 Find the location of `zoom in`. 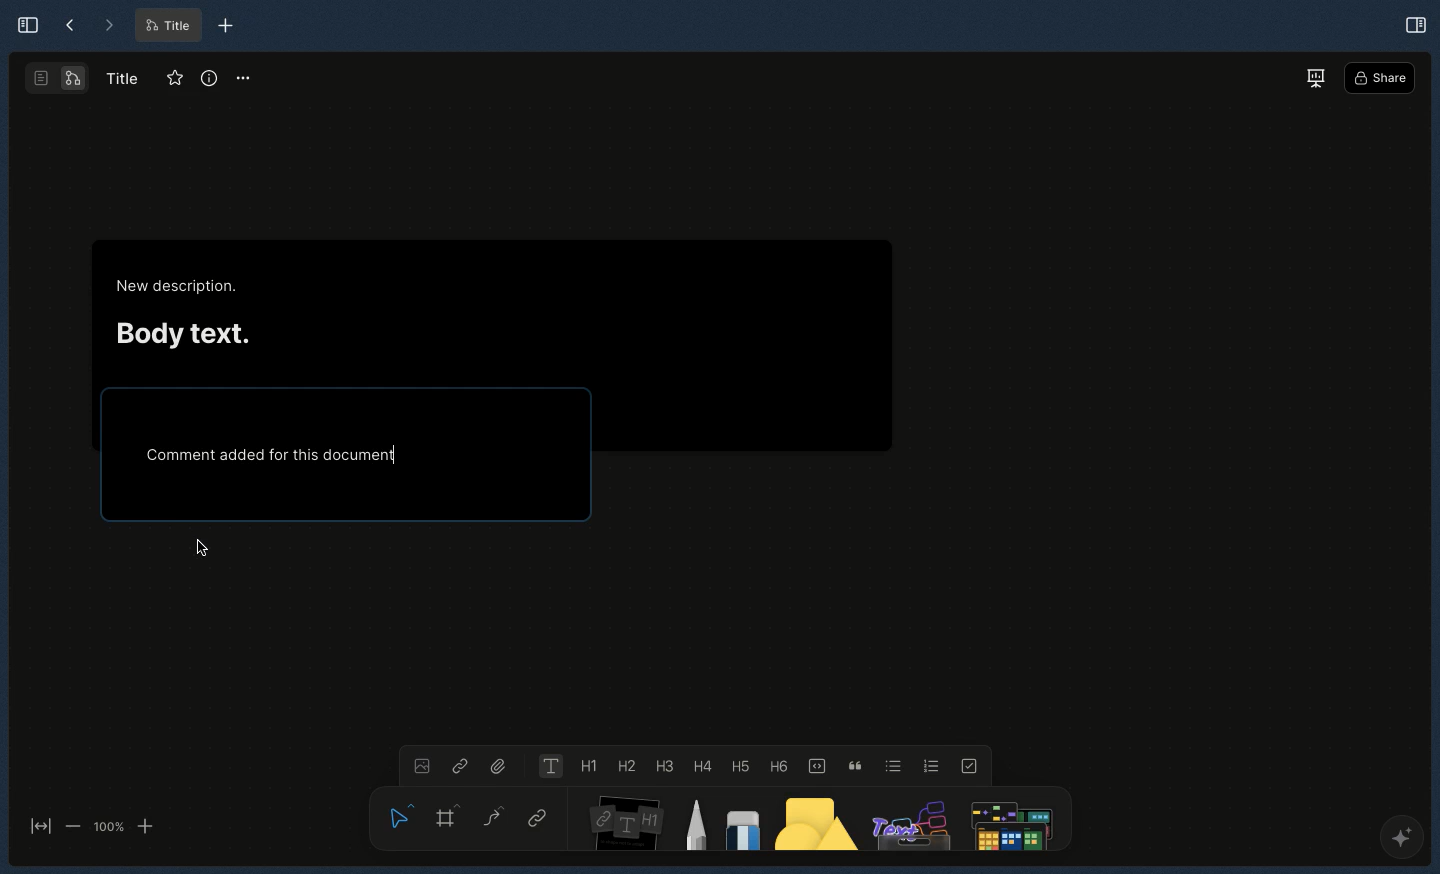

zoom in is located at coordinates (145, 827).